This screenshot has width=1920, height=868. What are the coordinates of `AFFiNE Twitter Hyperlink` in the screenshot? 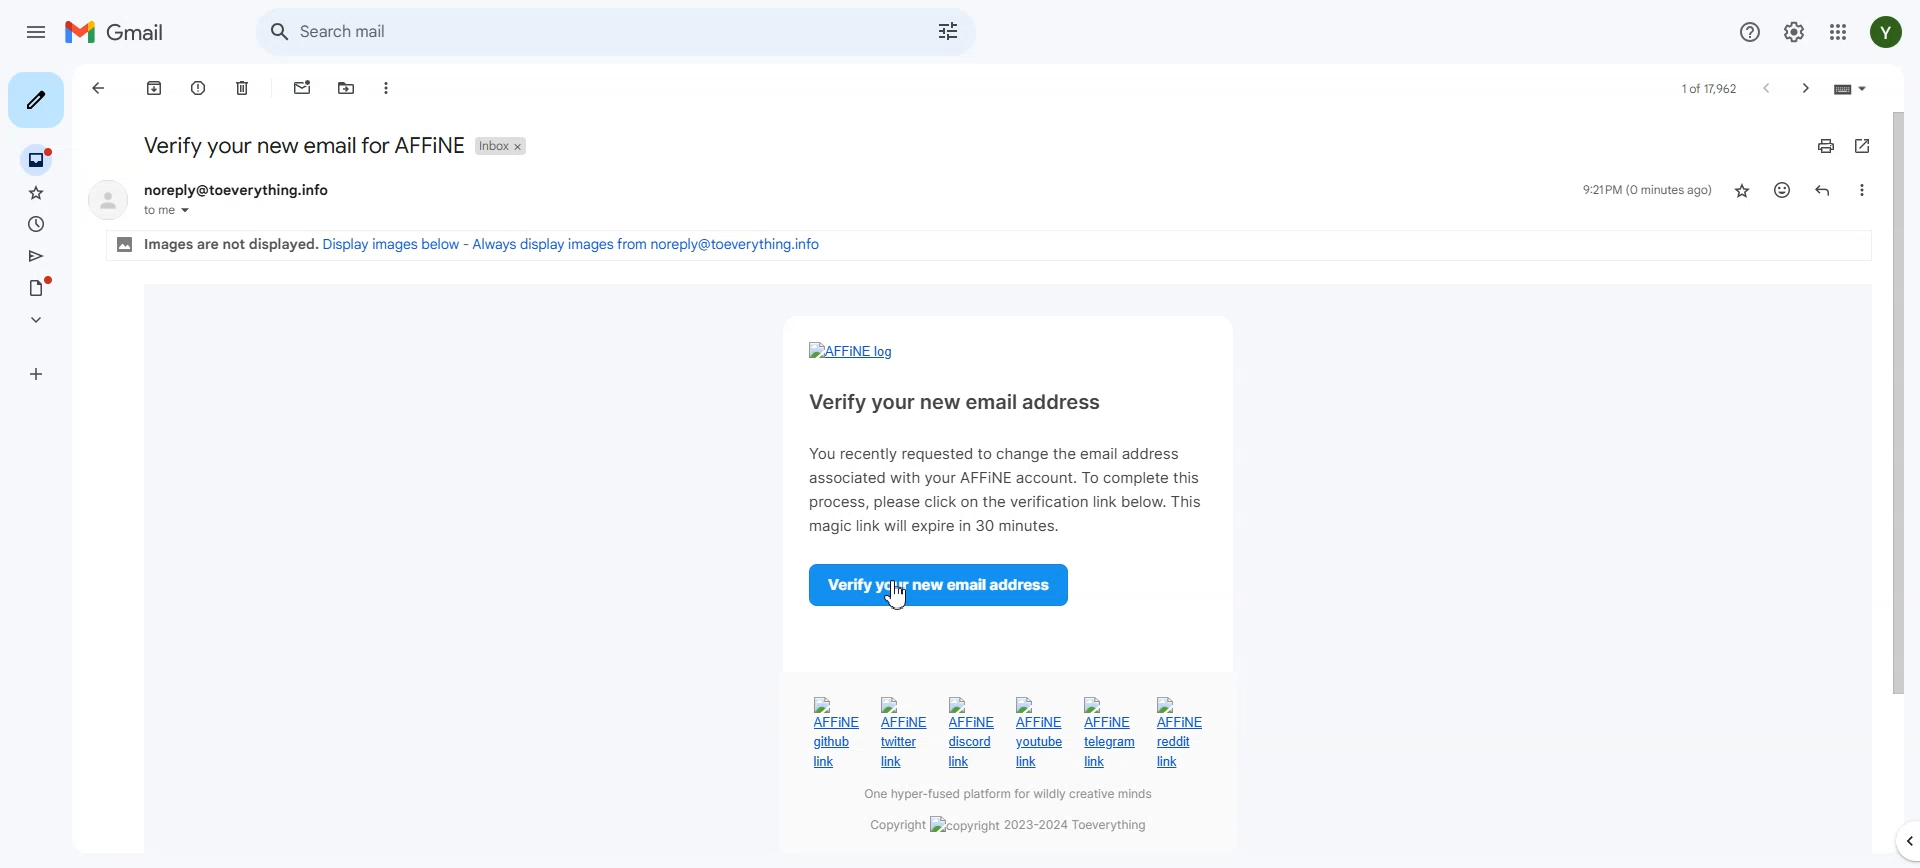 It's located at (901, 732).